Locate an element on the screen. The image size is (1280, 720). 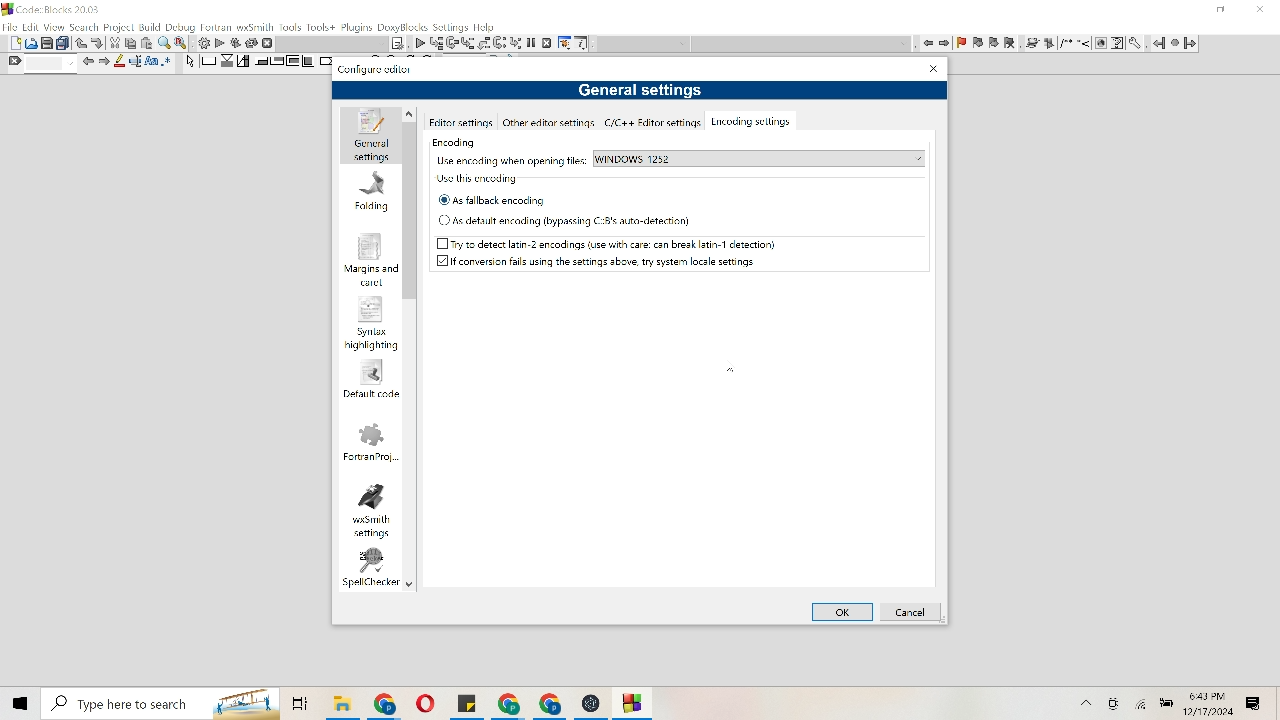
Encoding settings is located at coordinates (755, 120).